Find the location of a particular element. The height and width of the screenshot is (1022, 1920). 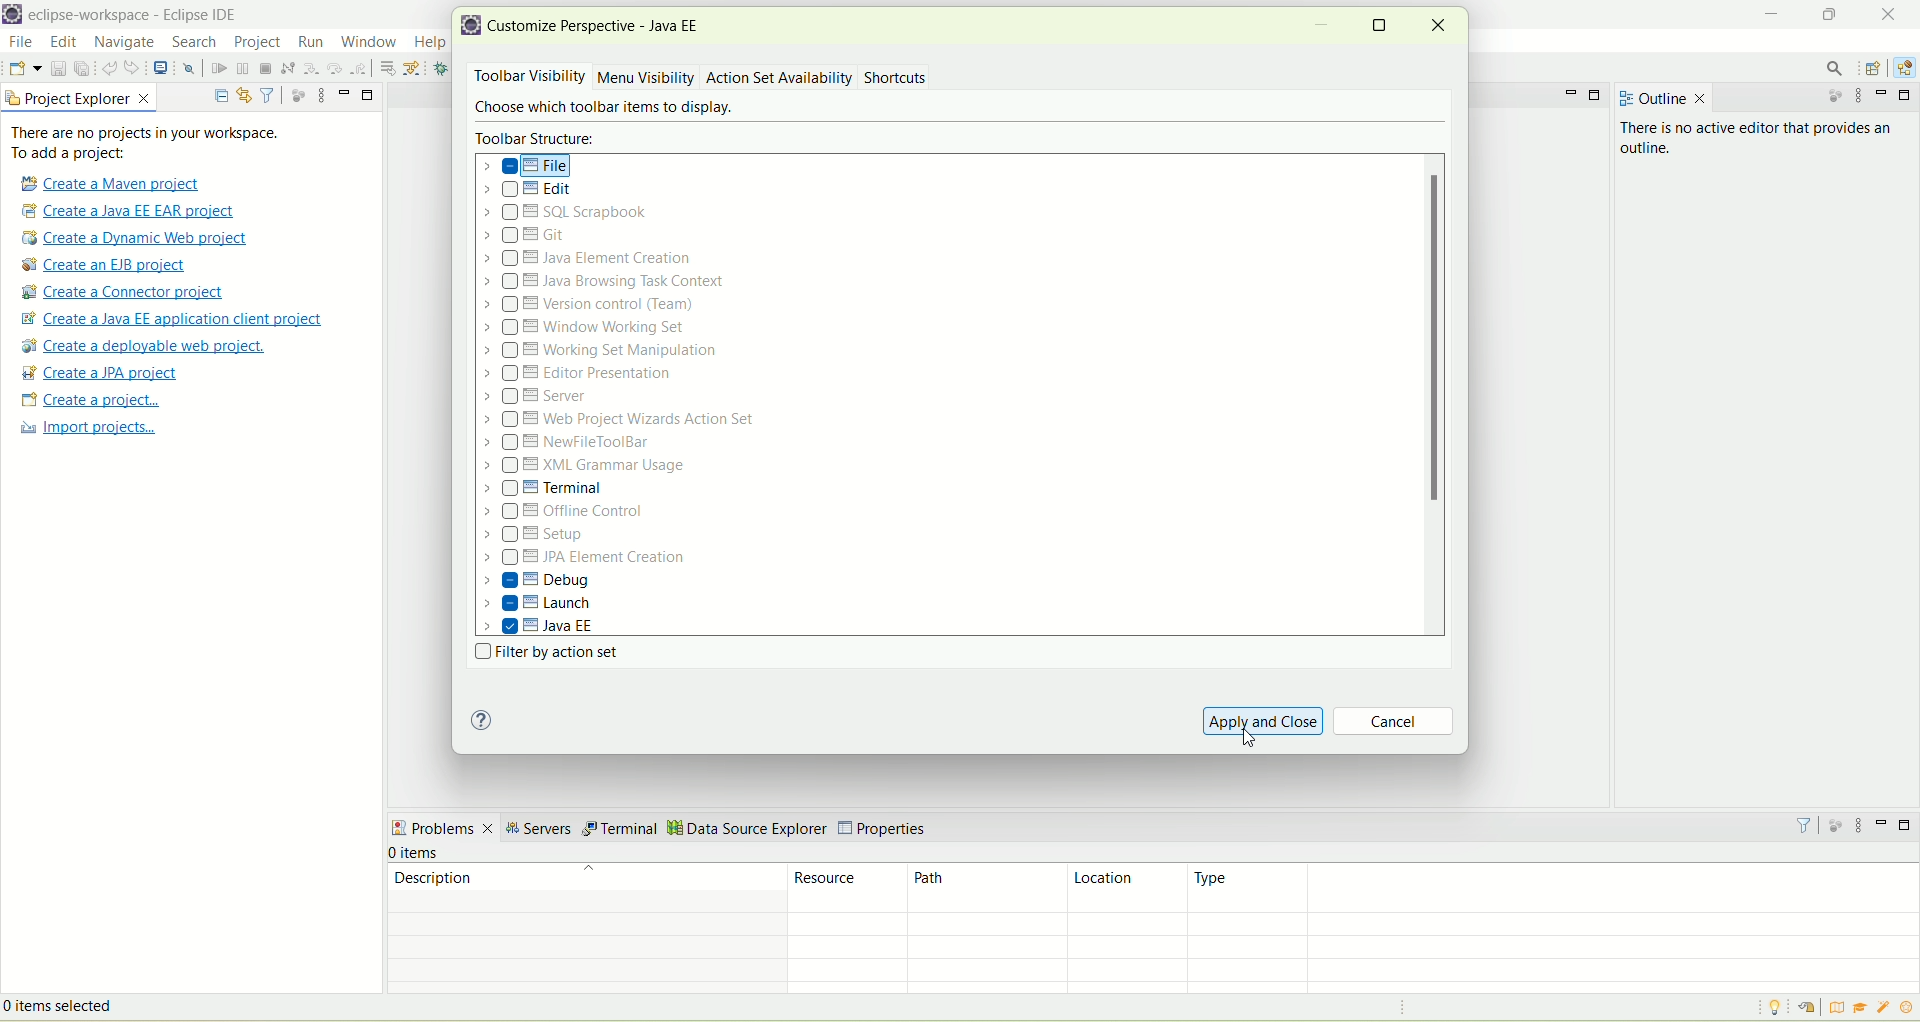

link with editor is located at coordinates (244, 94).